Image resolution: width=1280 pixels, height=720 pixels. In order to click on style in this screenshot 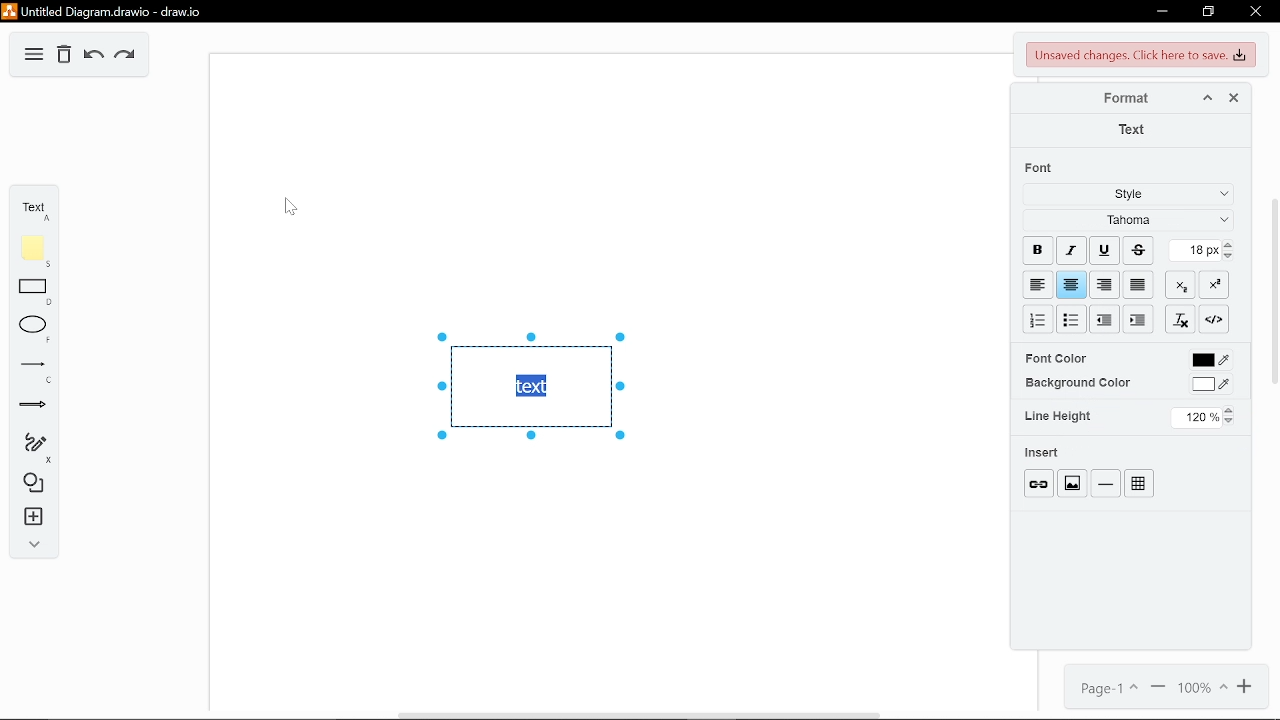, I will do `click(1123, 195)`.